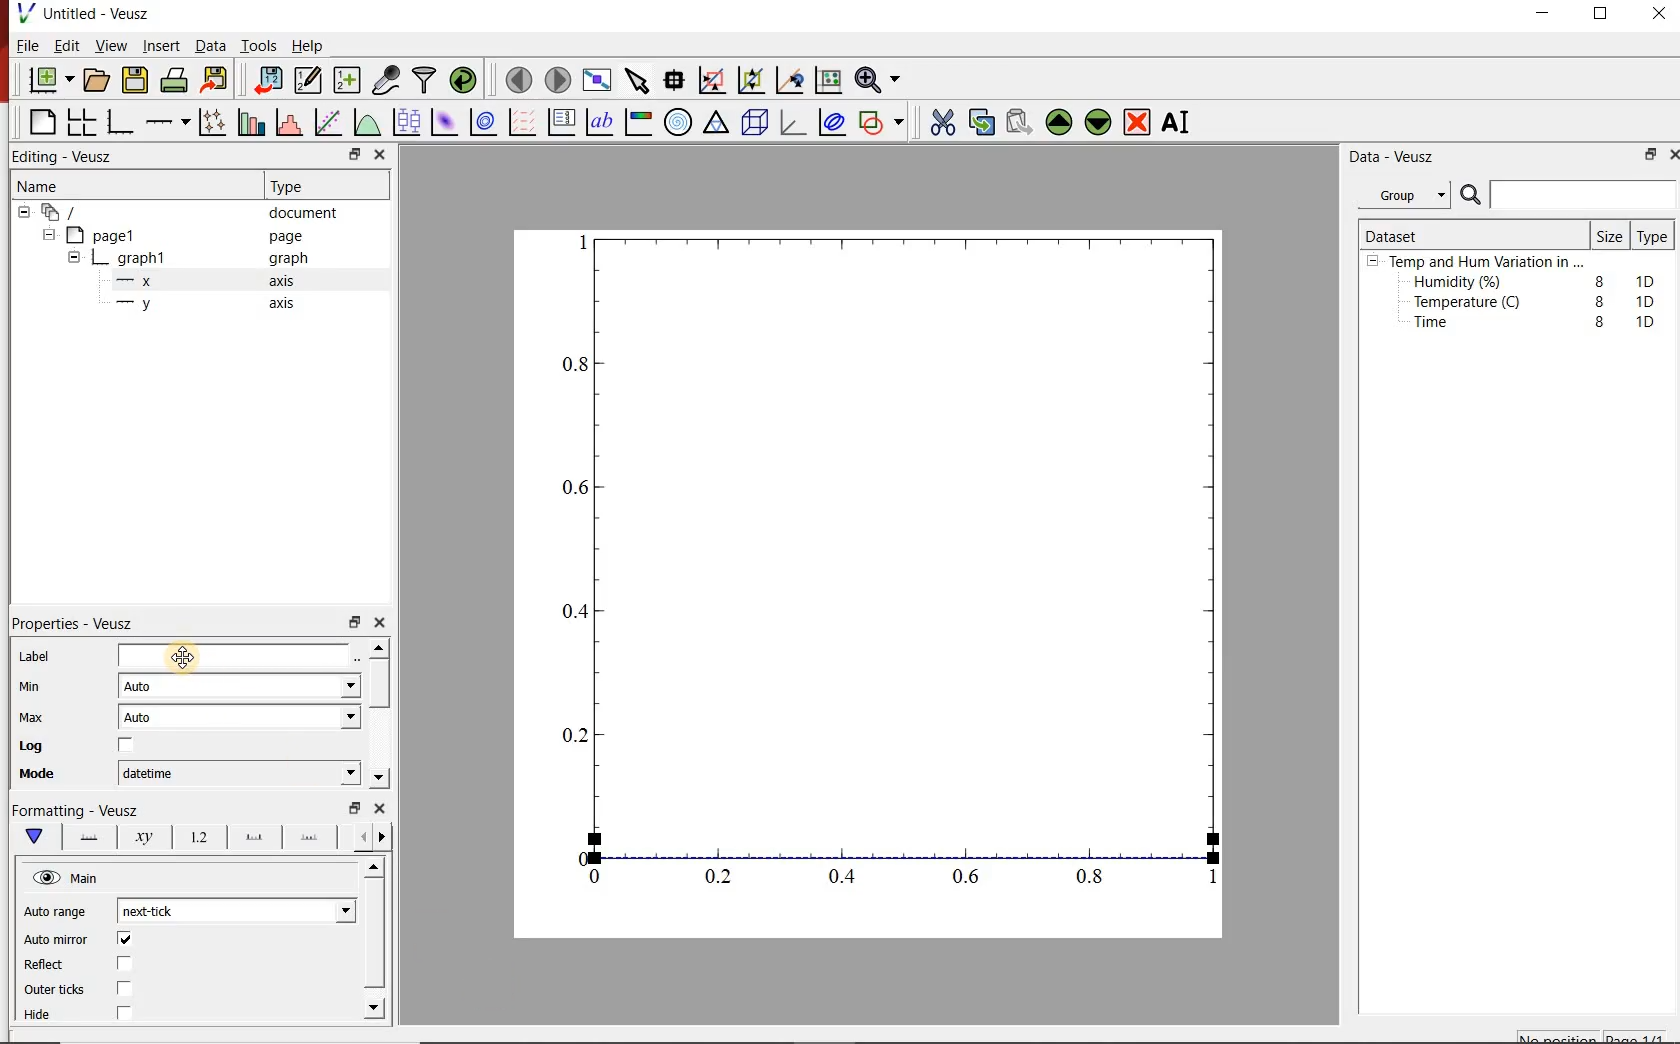 This screenshot has height=1044, width=1680. Describe the element at coordinates (598, 81) in the screenshot. I see `view plot full screen` at that location.